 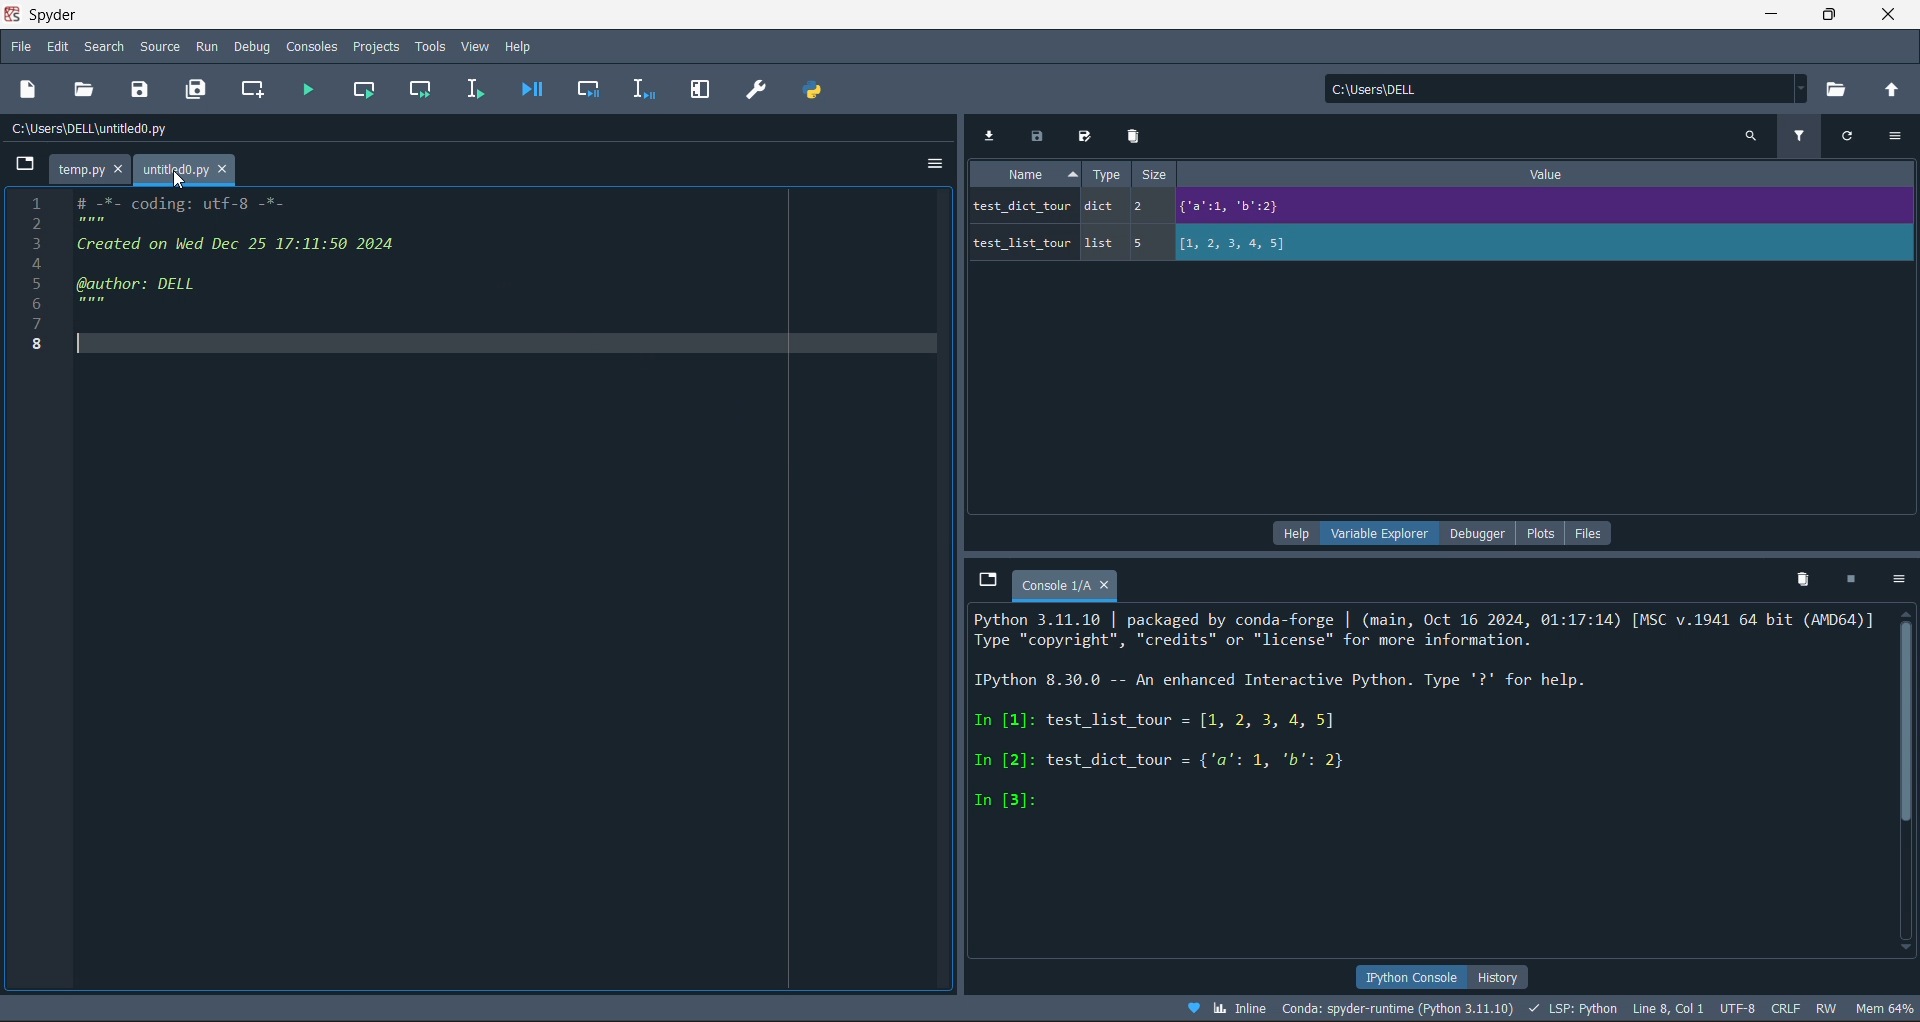 I want to click on preference, so click(x=766, y=88).